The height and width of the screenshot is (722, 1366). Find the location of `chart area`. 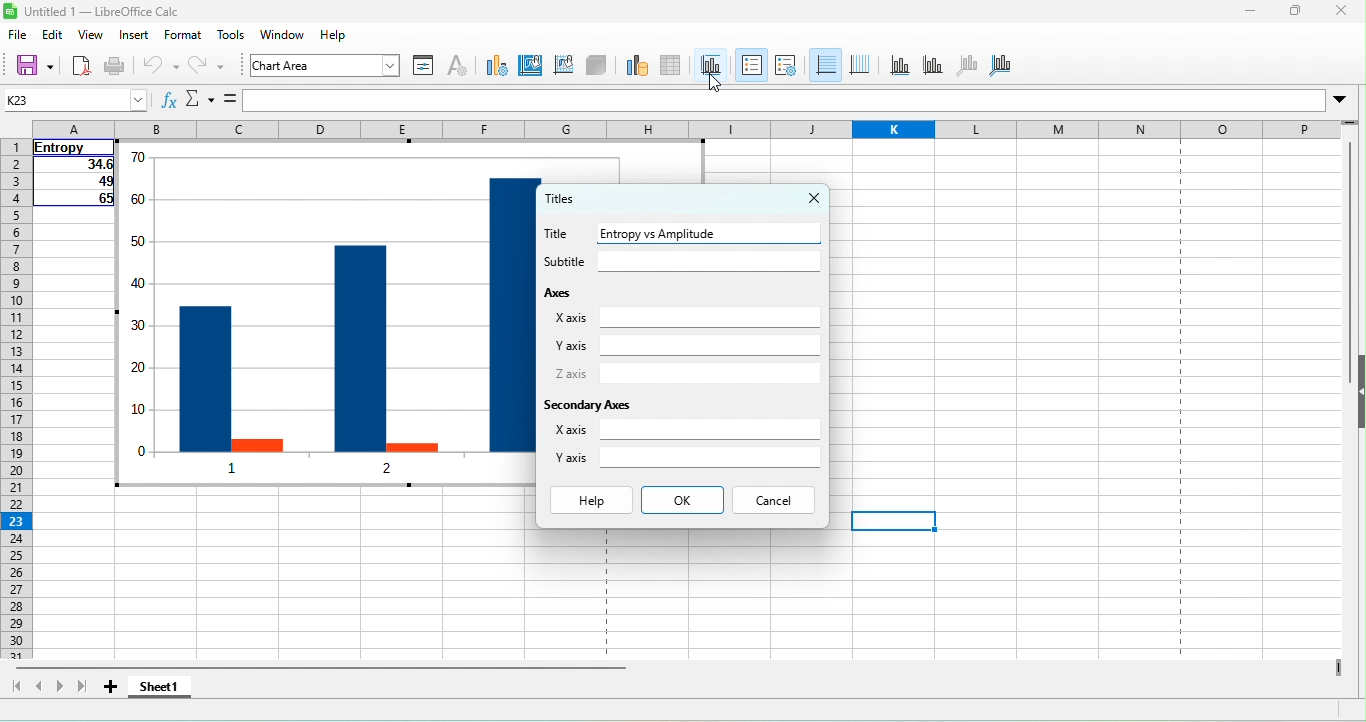

chart area is located at coordinates (327, 68).